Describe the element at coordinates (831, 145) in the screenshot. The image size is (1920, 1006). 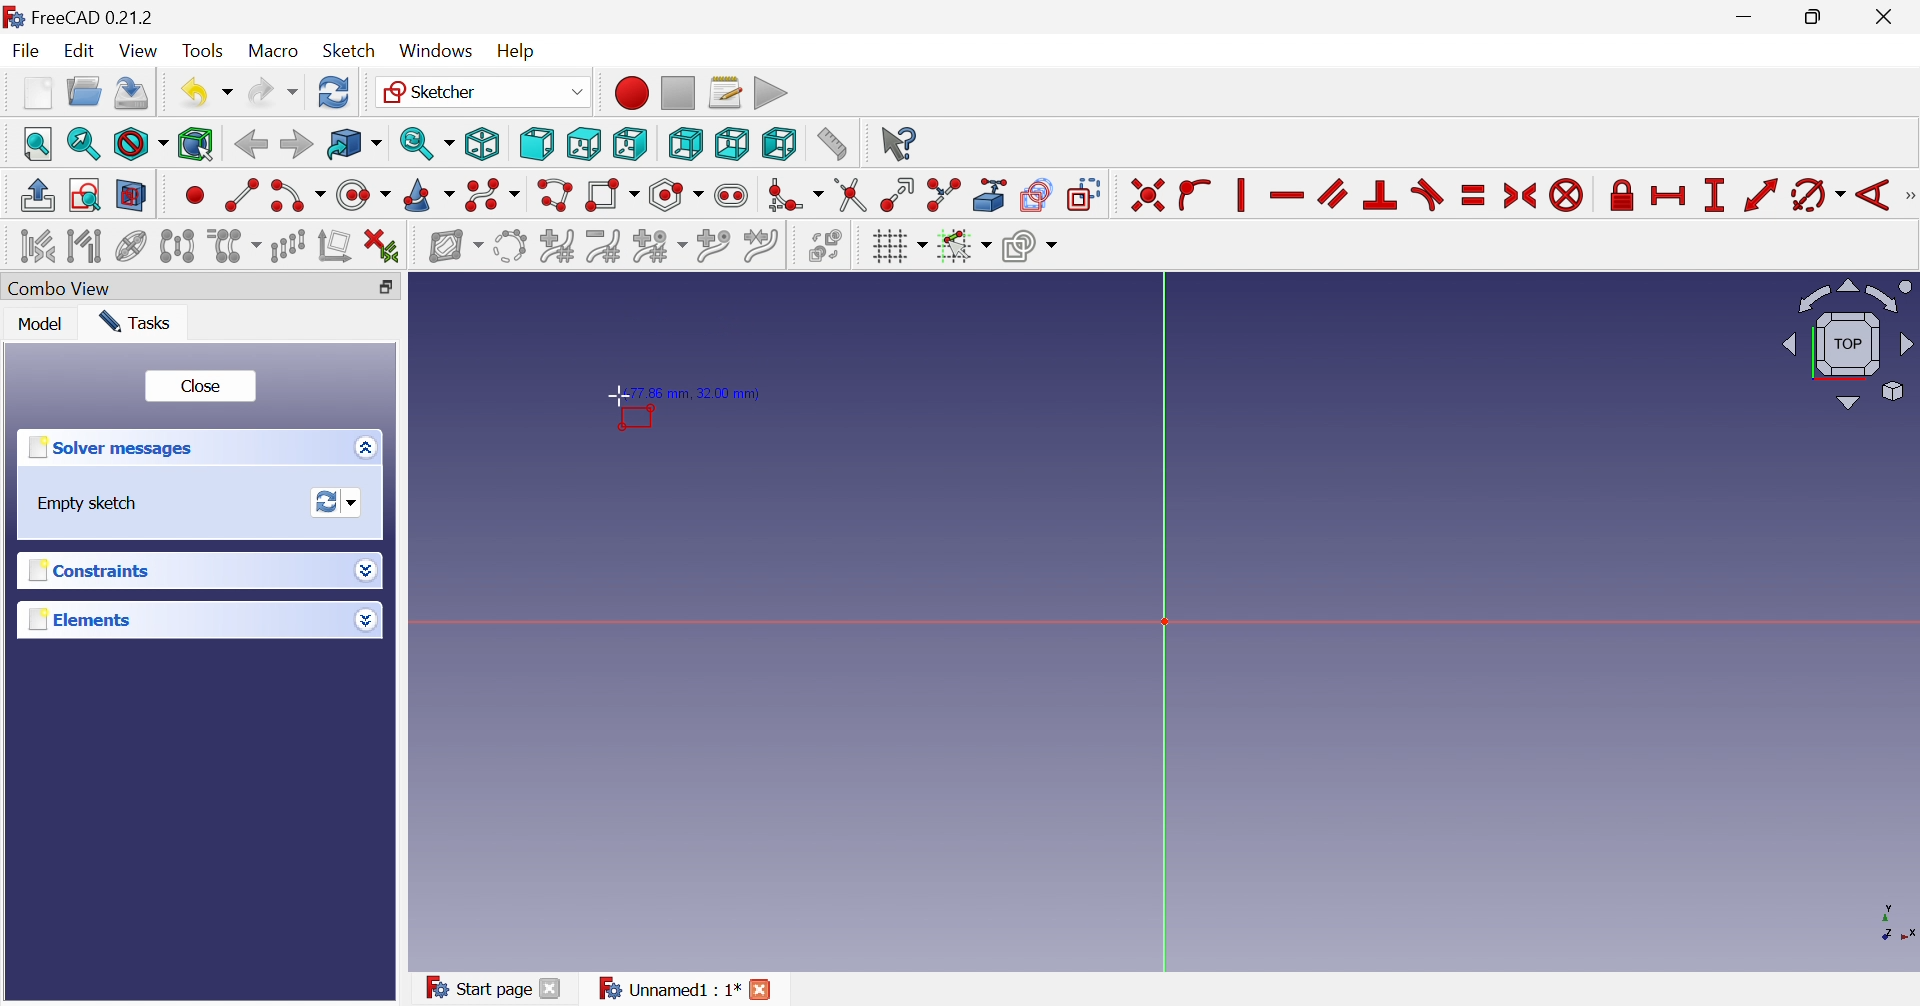
I see `Measure distance` at that location.